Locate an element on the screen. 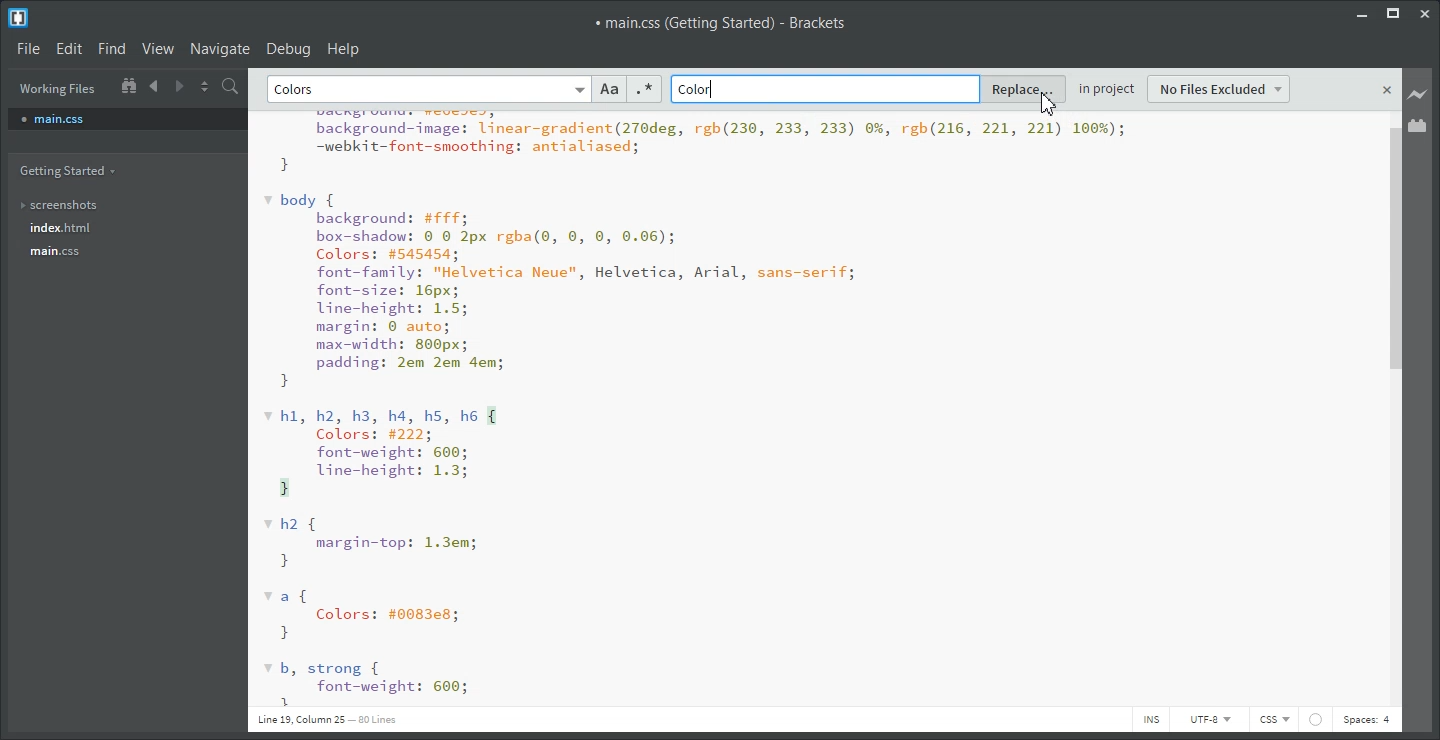  No Files Excluded is located at coordinates (1220, 89).